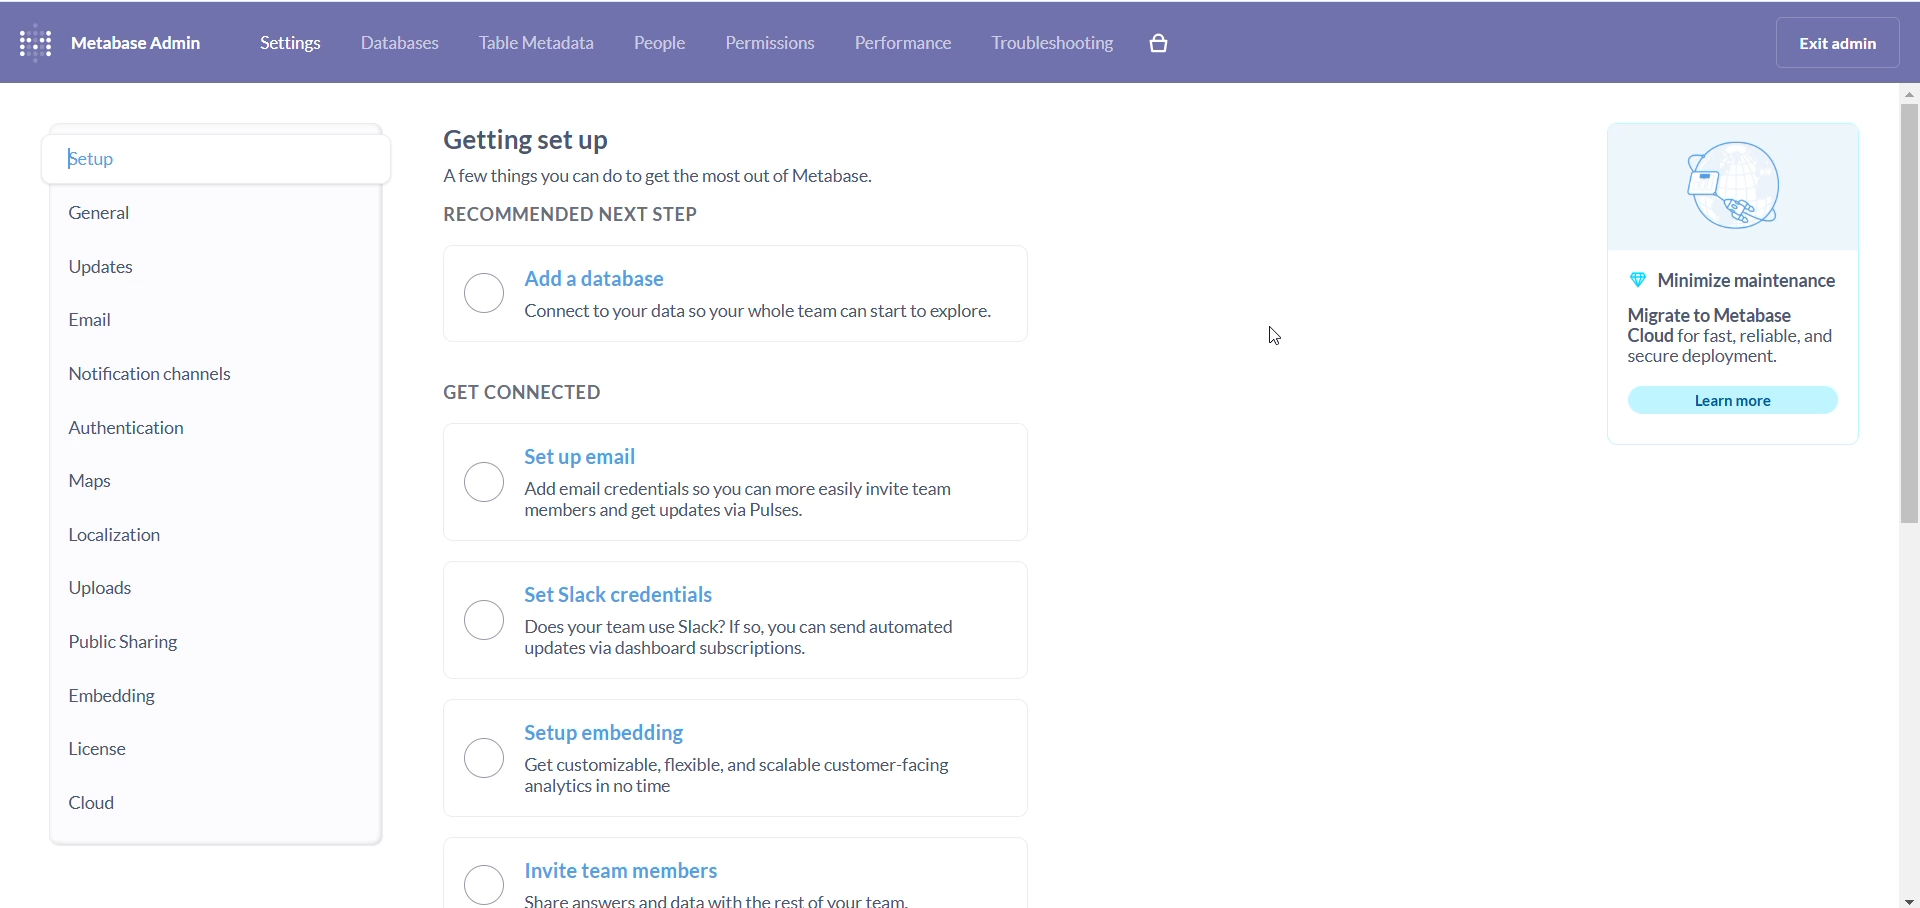  What do you see at coordinates (1715, 279) in the screenshot?
I see `minimize maintenance` at bounding box center [1715, 279].